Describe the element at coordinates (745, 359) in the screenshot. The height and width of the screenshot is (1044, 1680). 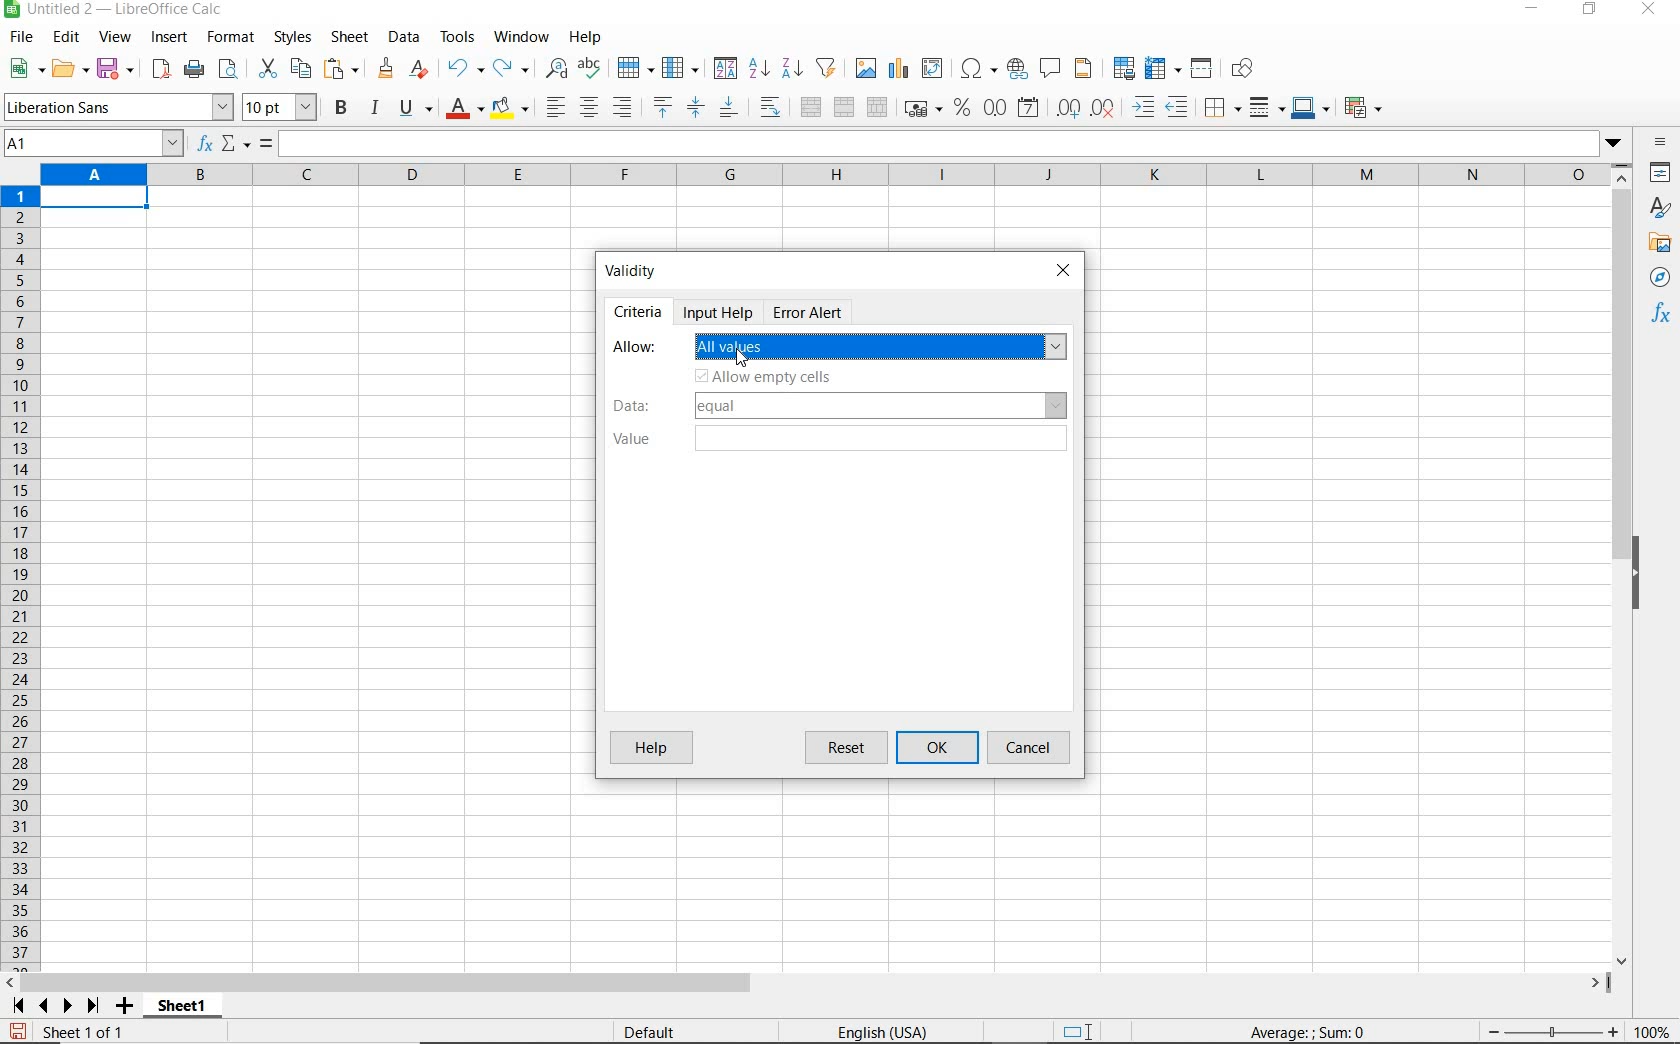
I see `cursor` at that location.